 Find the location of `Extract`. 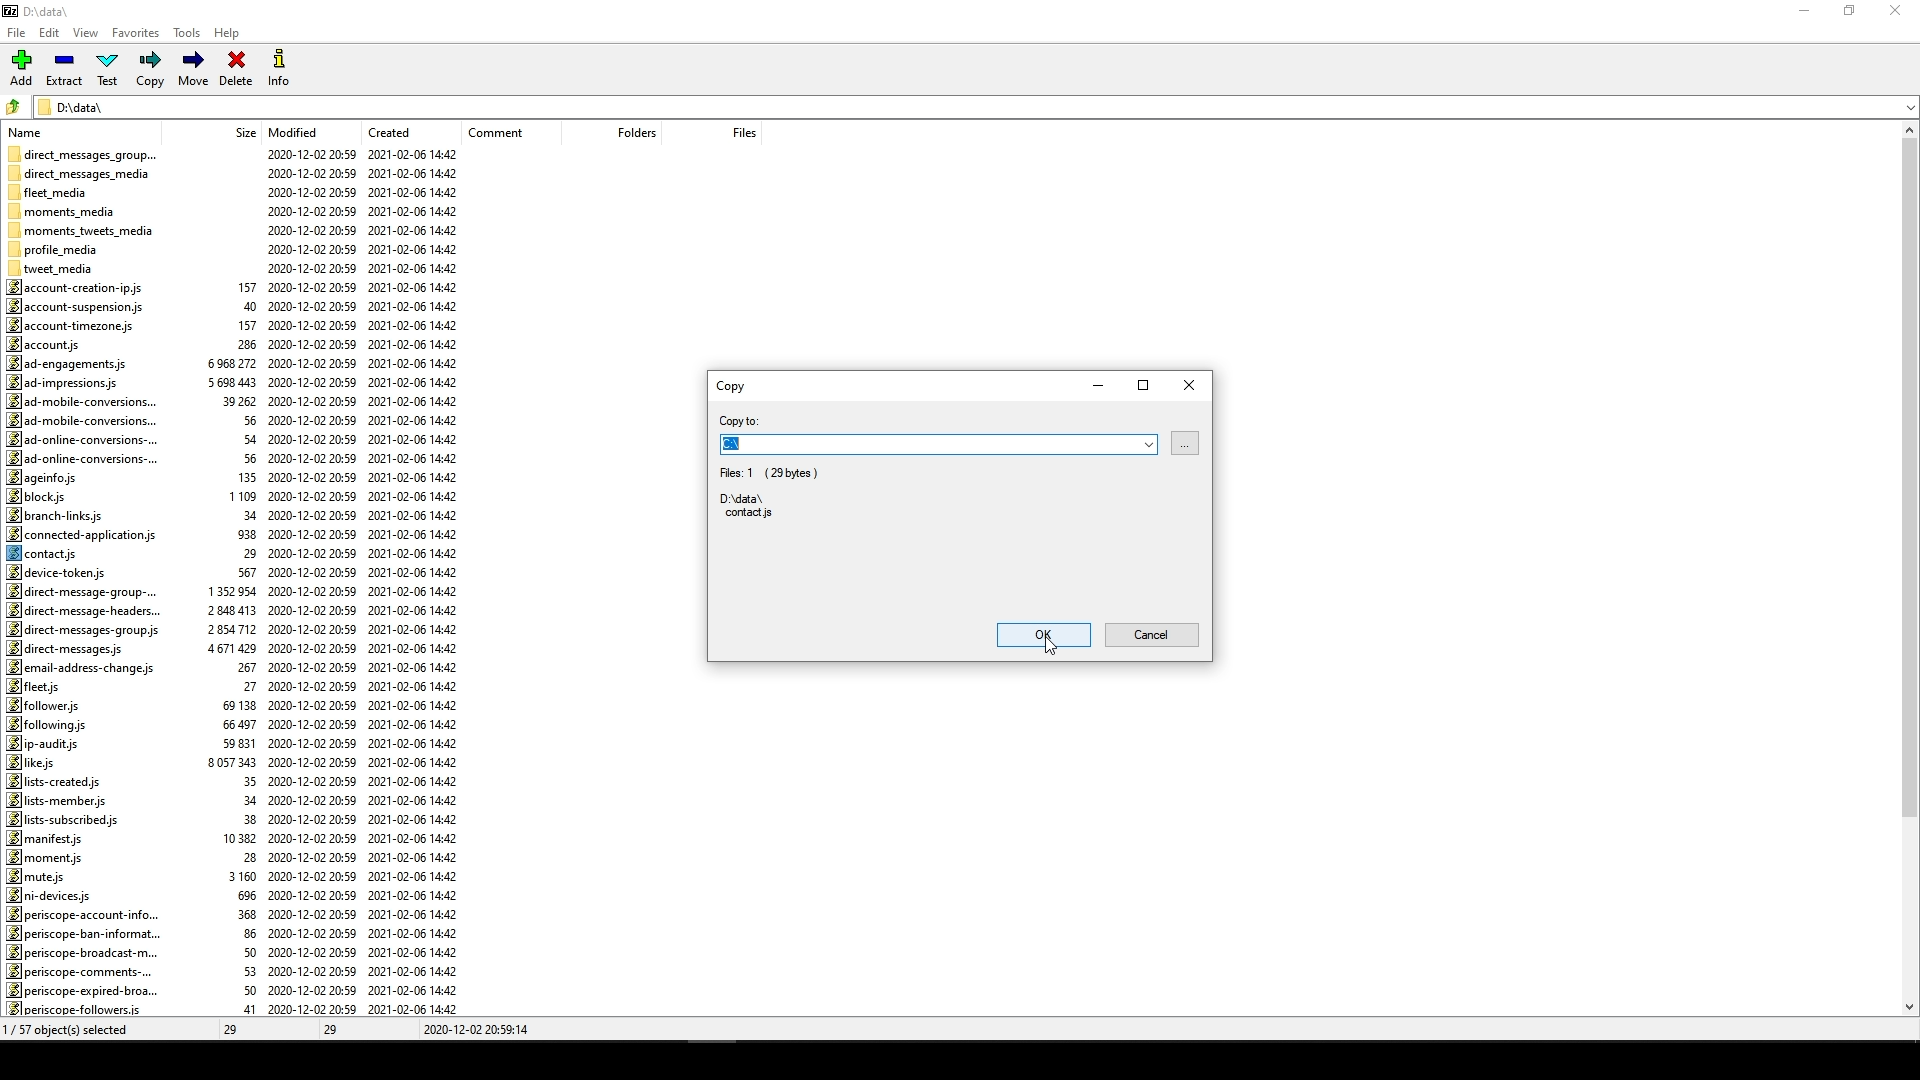

Extract is located at coordinates (67, 69).